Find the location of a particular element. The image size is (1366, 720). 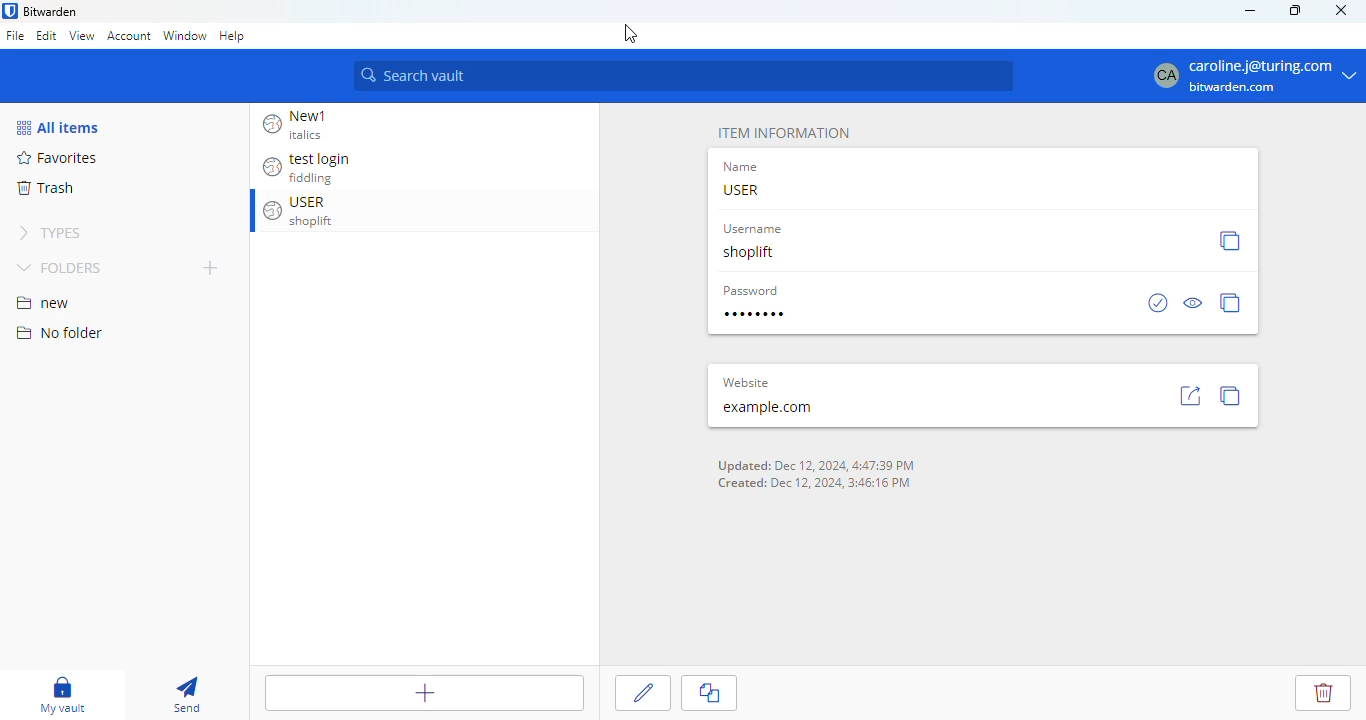

close is located at coordinates (1342, 11).